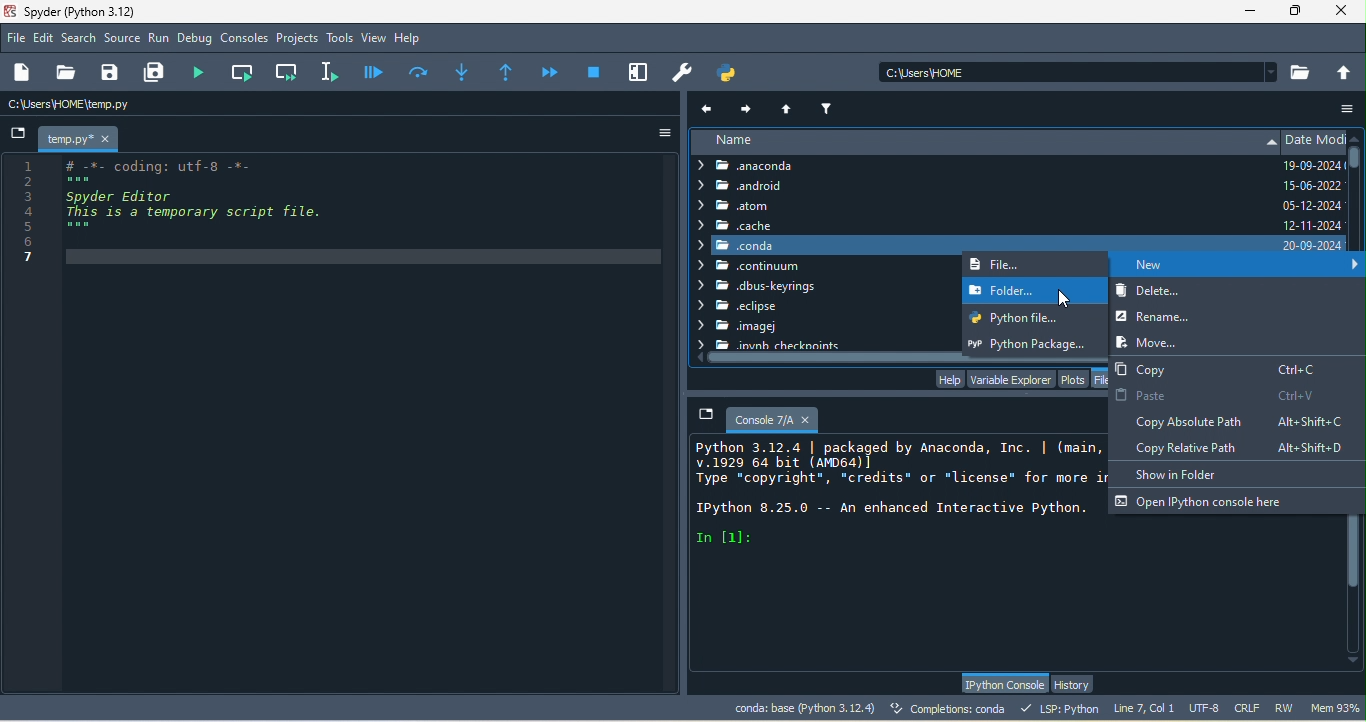  Describe the element at coordinates (288, 71) in the screenshot. I see `run current cell and go to the next one` at that location.